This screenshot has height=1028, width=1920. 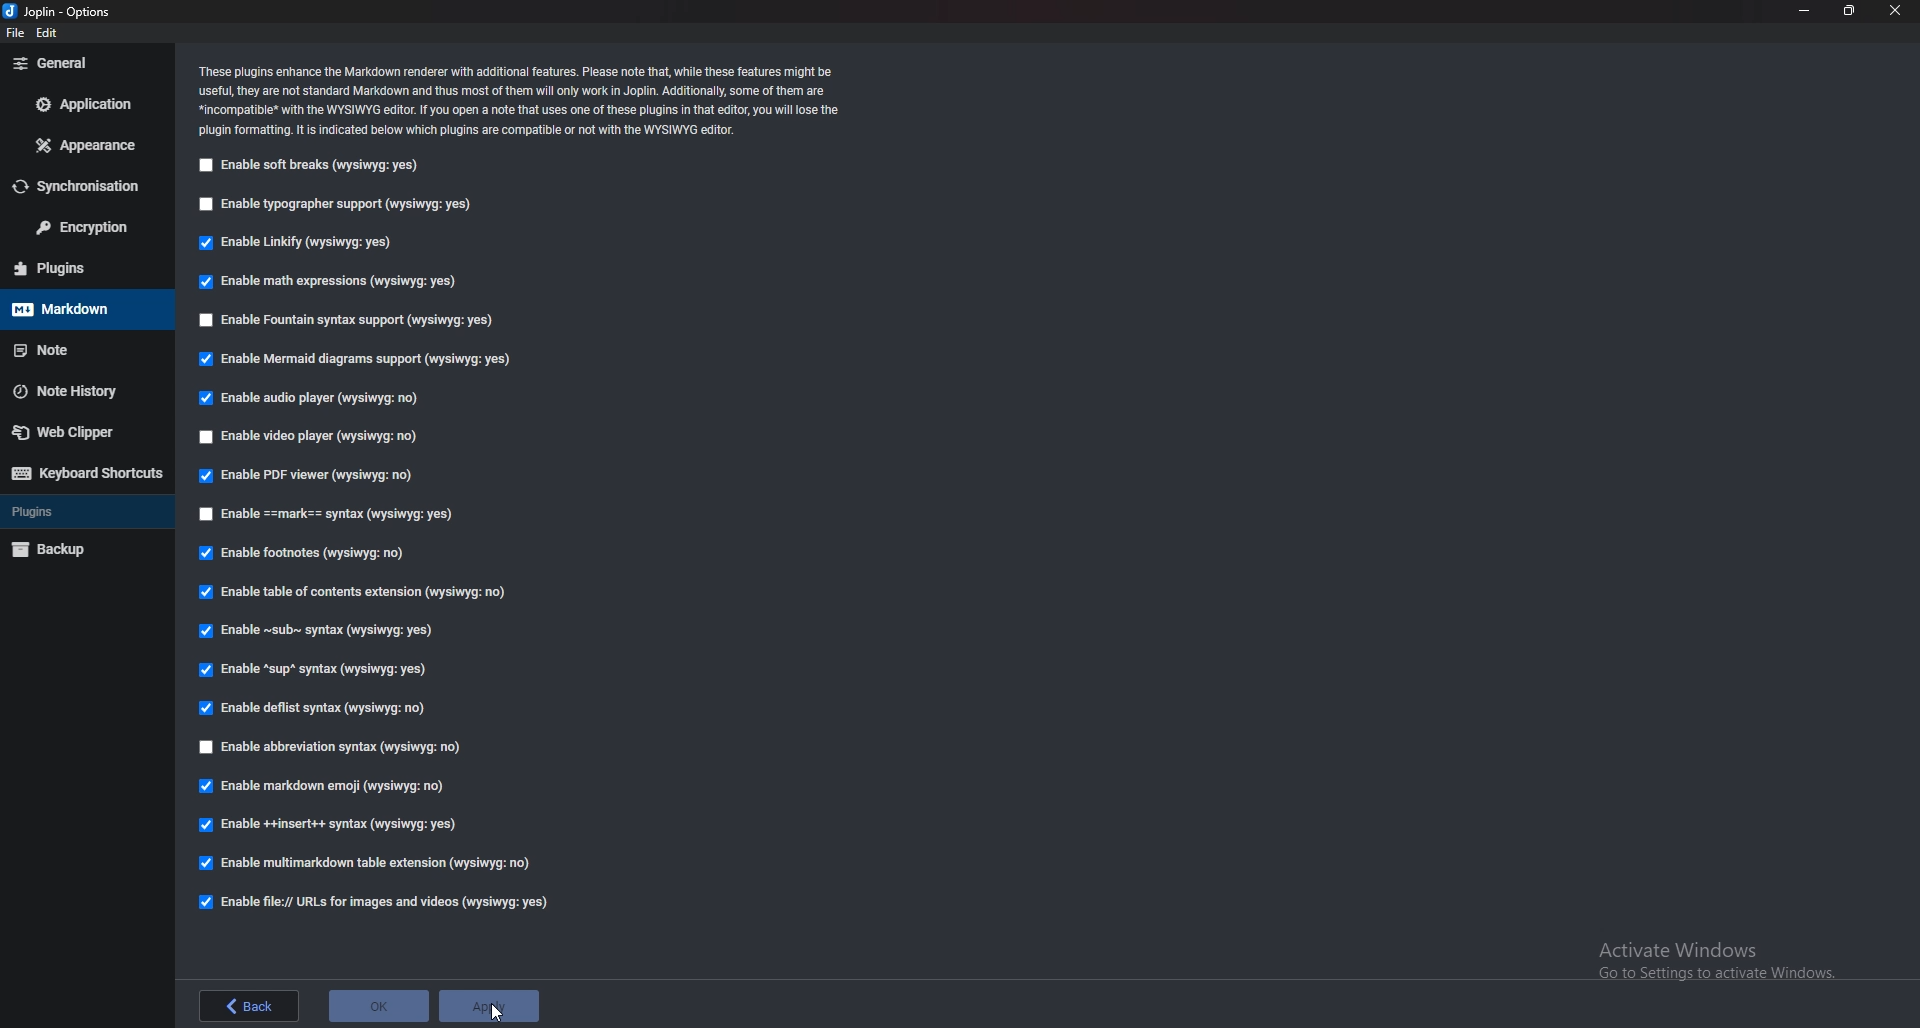 What do you see at coordinates (304, 475) in the screenshot?
I see `Enable P D F viewer` at bounding box center [304, 475].